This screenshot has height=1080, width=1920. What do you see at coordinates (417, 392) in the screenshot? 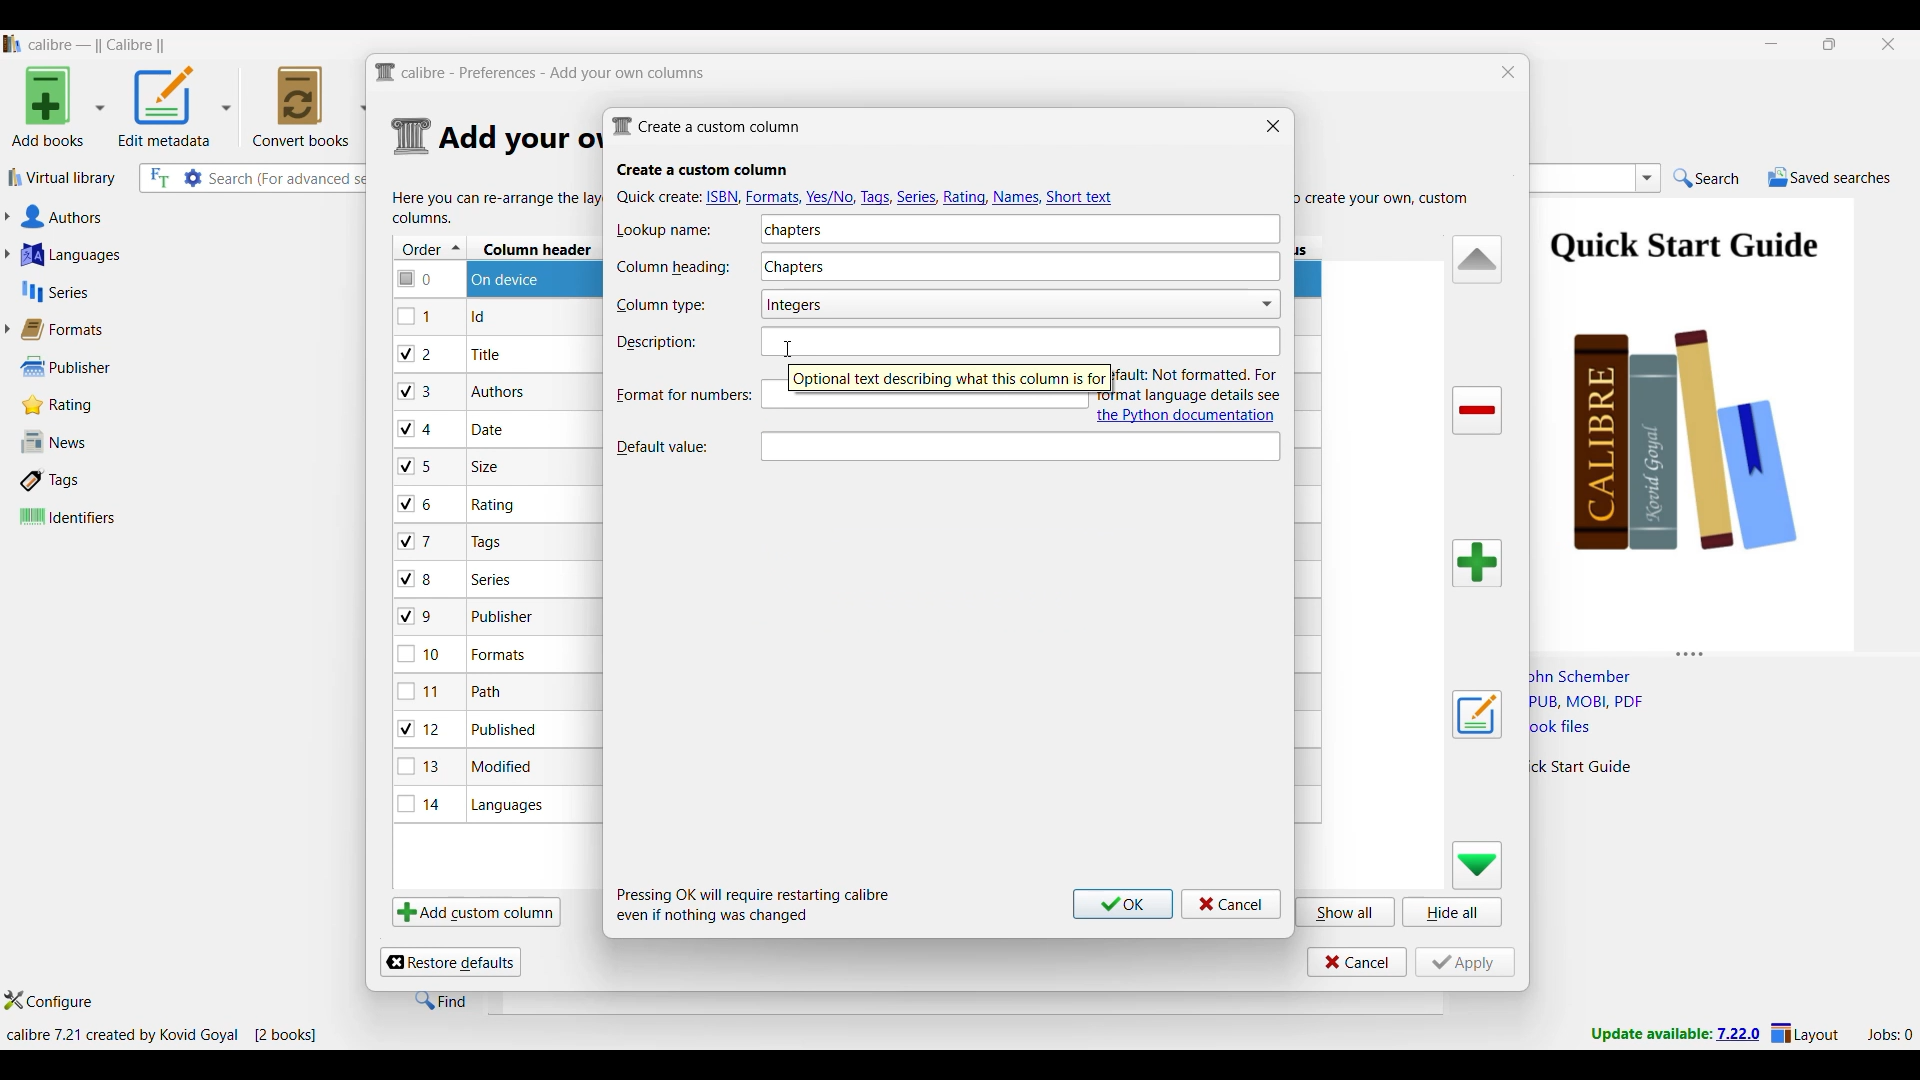
I see `checkbox - 3` at bounding box center [417, 392].